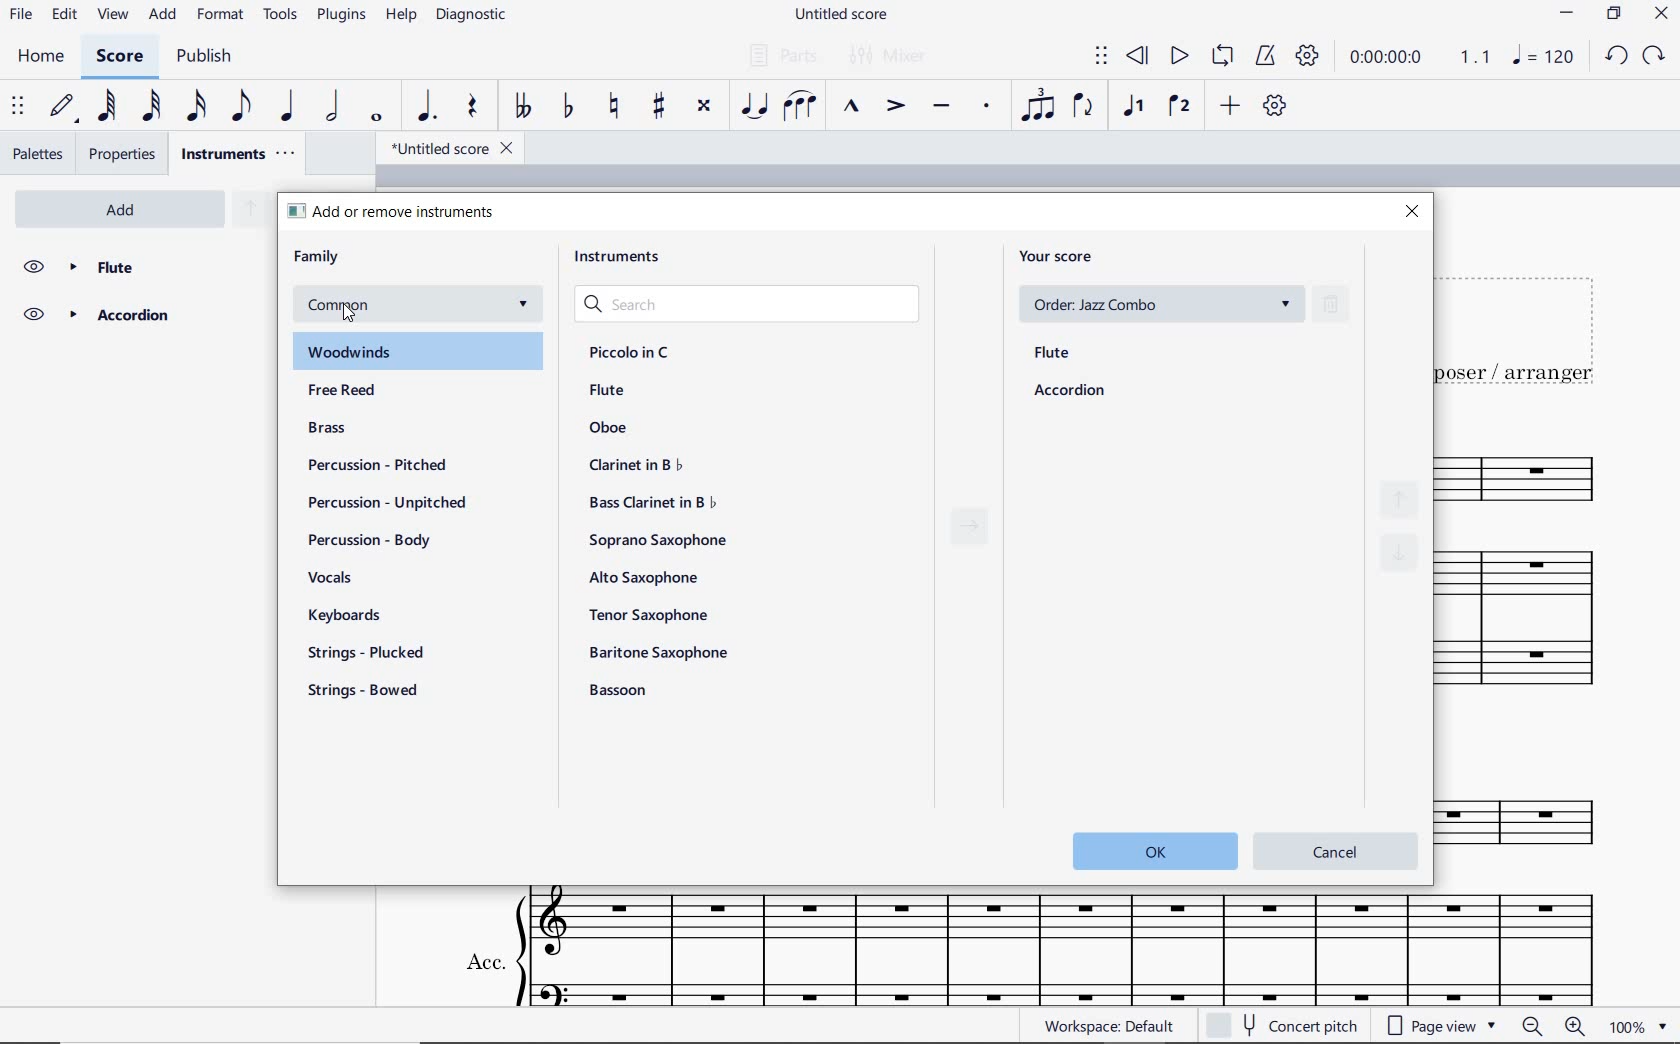 The image size is (1680, 1044). Describe the element at coordinates (427, 106) in the screenshot. I see `augmentation dot` at that location.